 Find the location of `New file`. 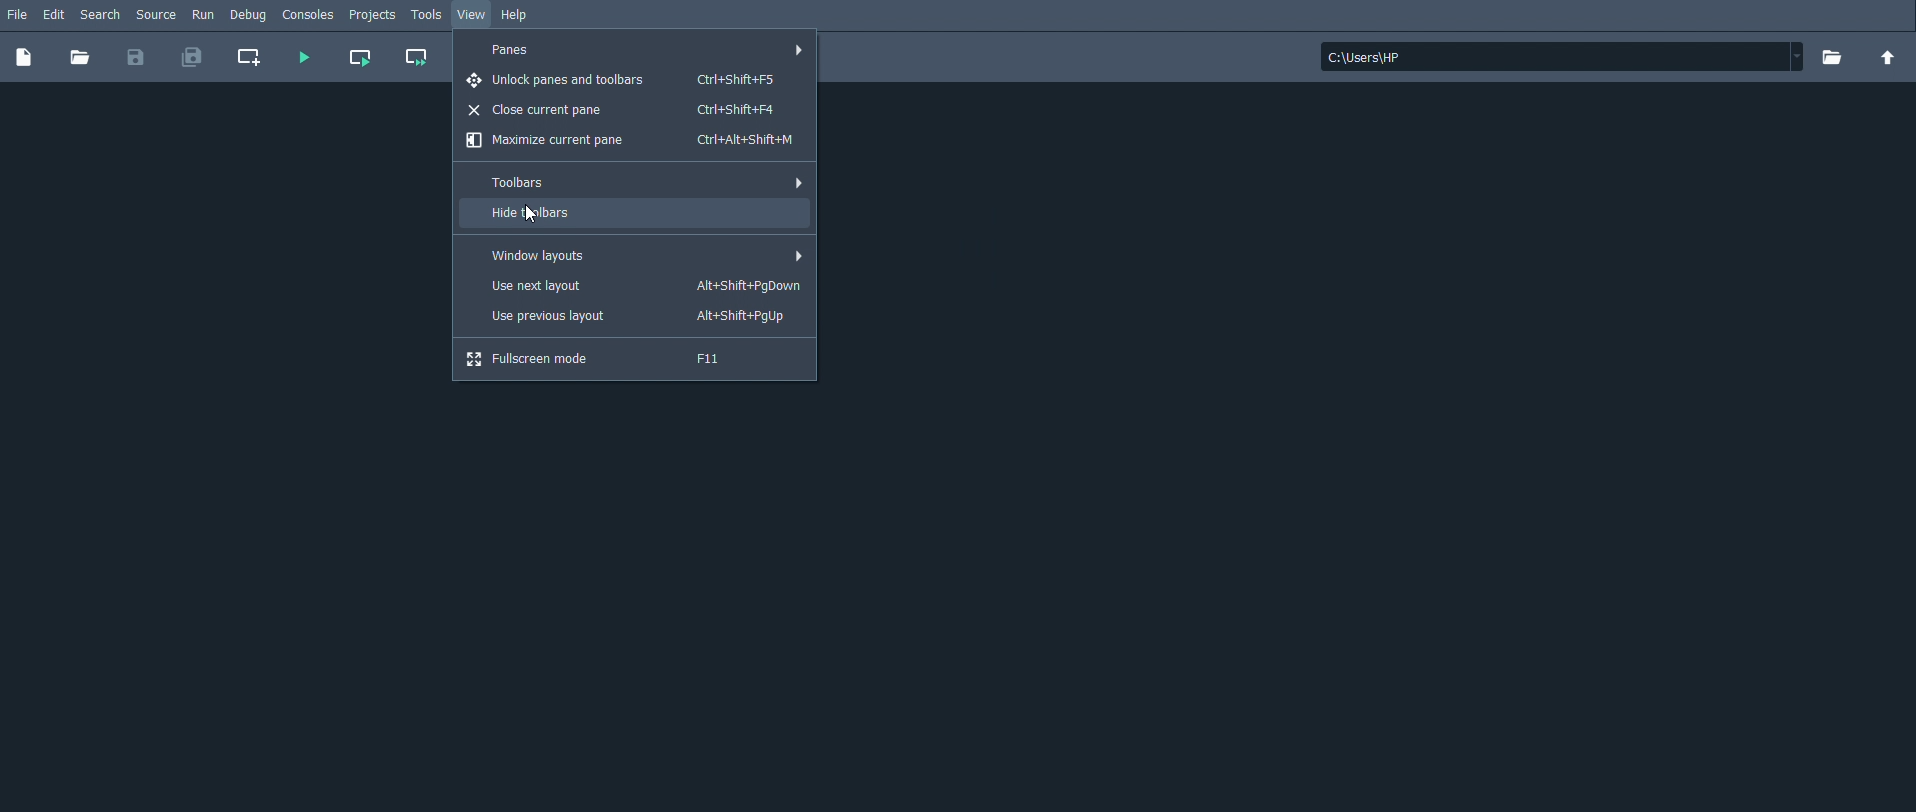

New file is located at coordinates (23, 58).